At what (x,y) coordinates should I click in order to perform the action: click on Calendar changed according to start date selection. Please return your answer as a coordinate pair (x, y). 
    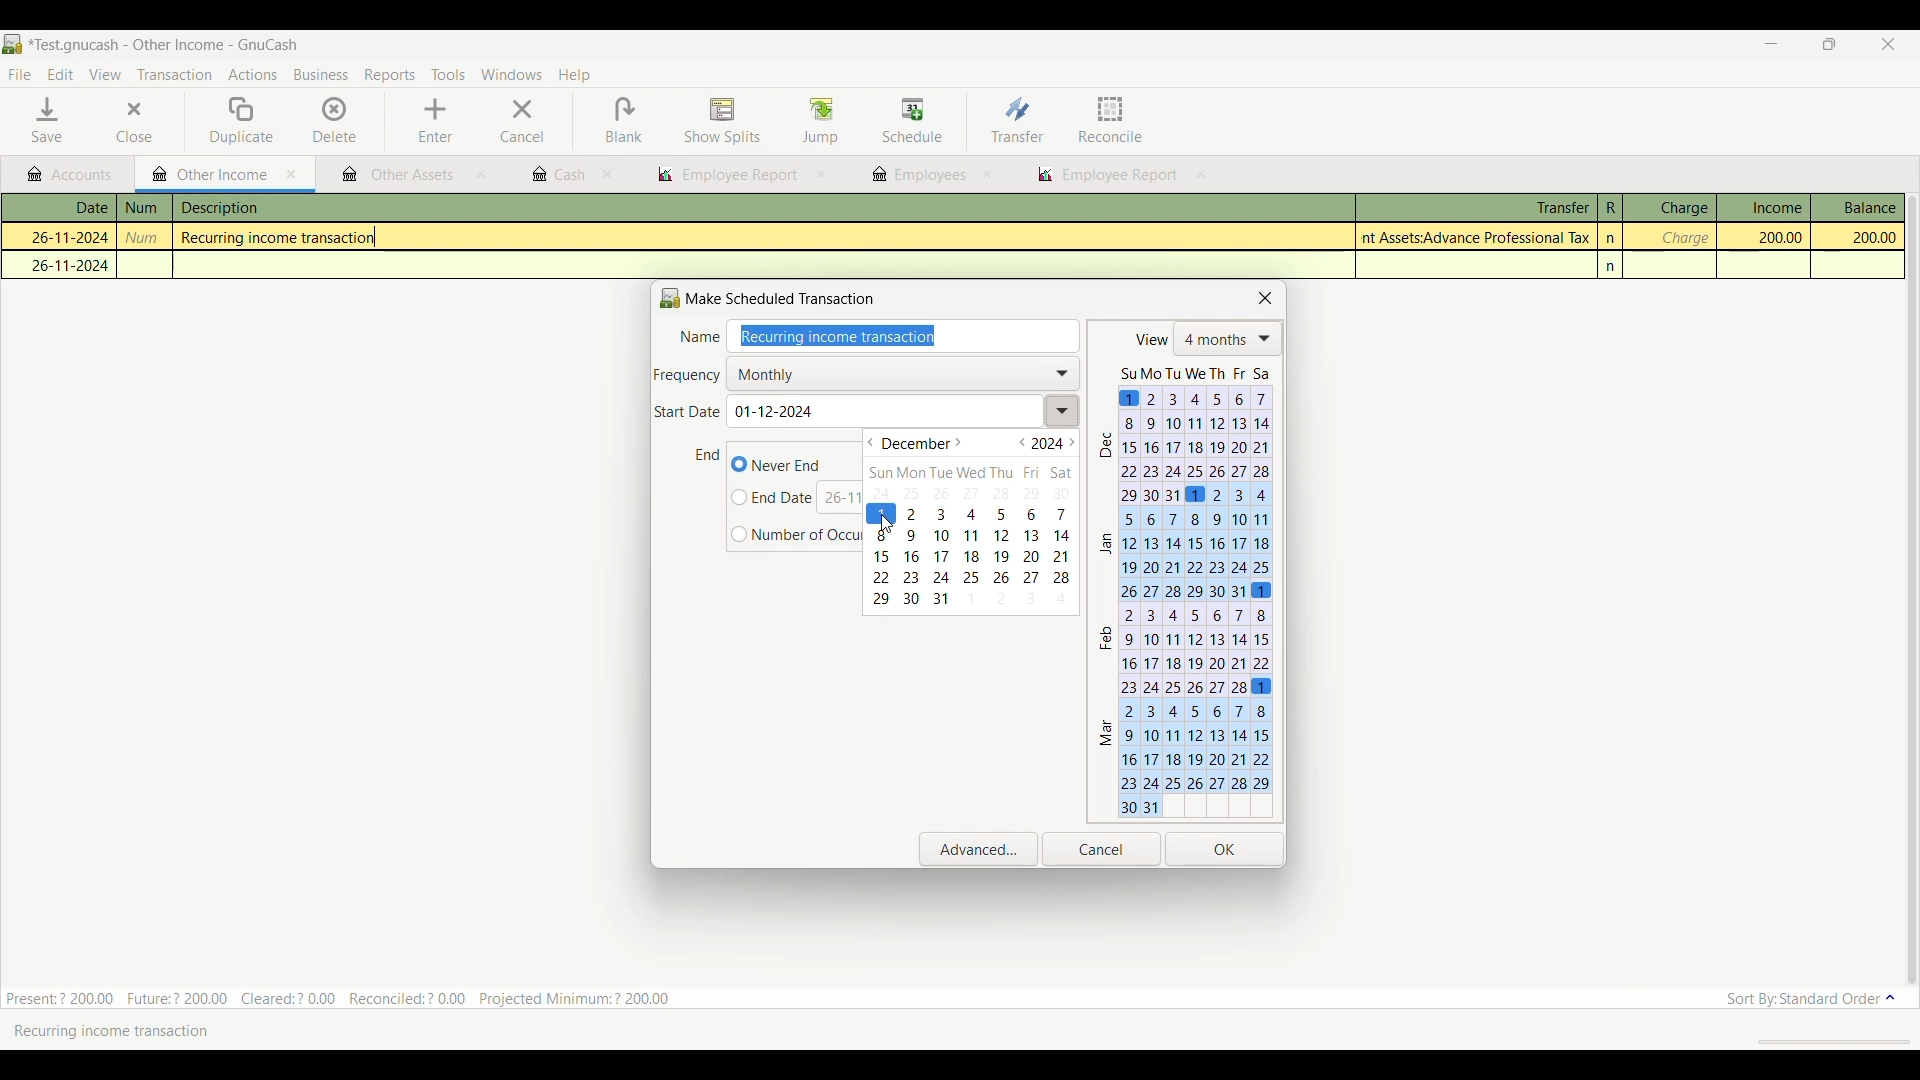
    Looking at the image, I should click on (1186, 592).